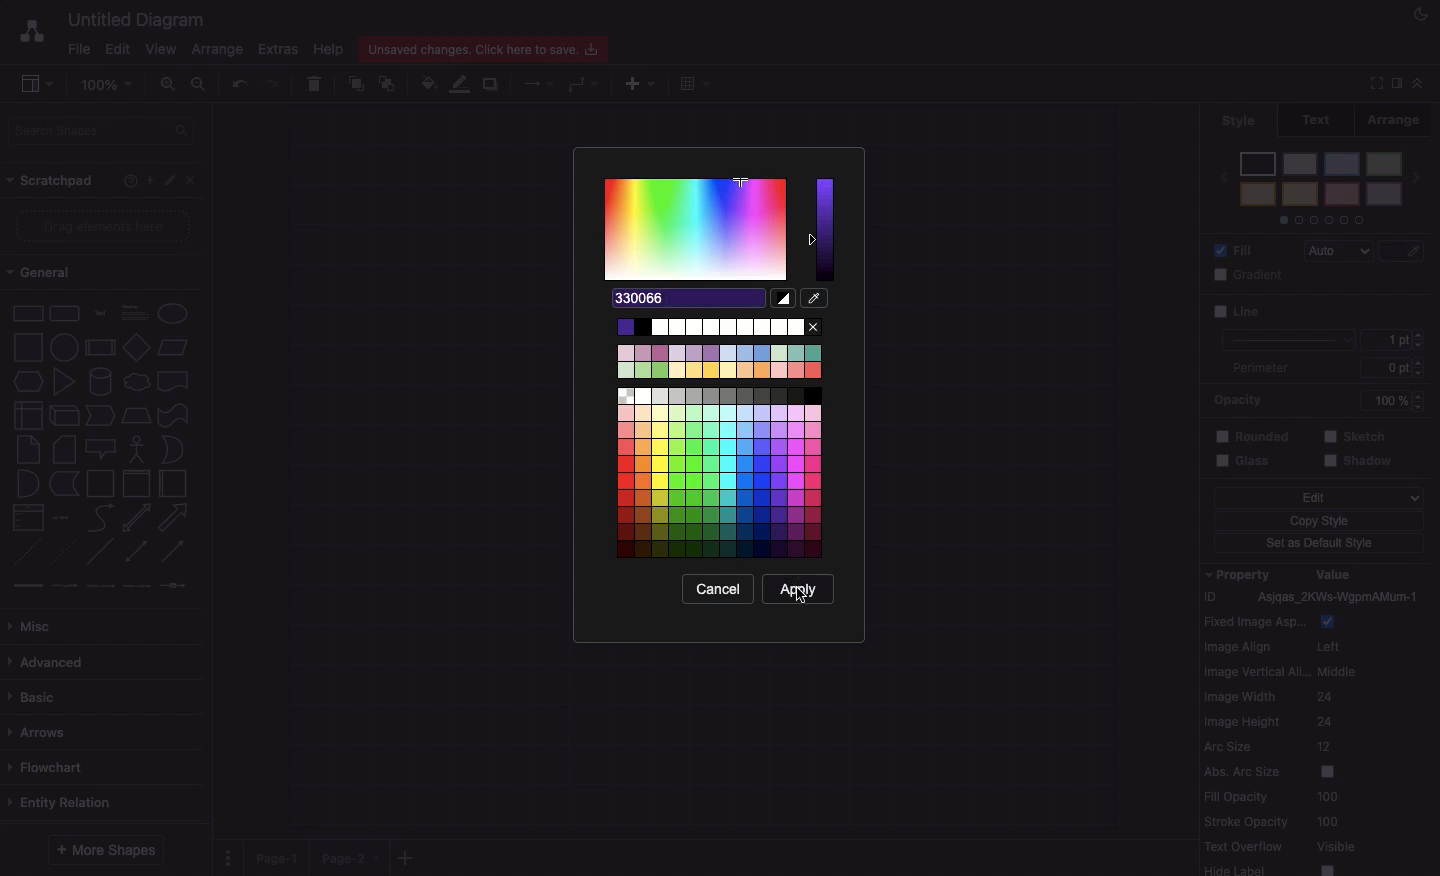 This screenshot has height=876, width=1440. What do you see at coordinates (163, 48) in the screenshot?
I see `View` at bounding box center [163, 48].